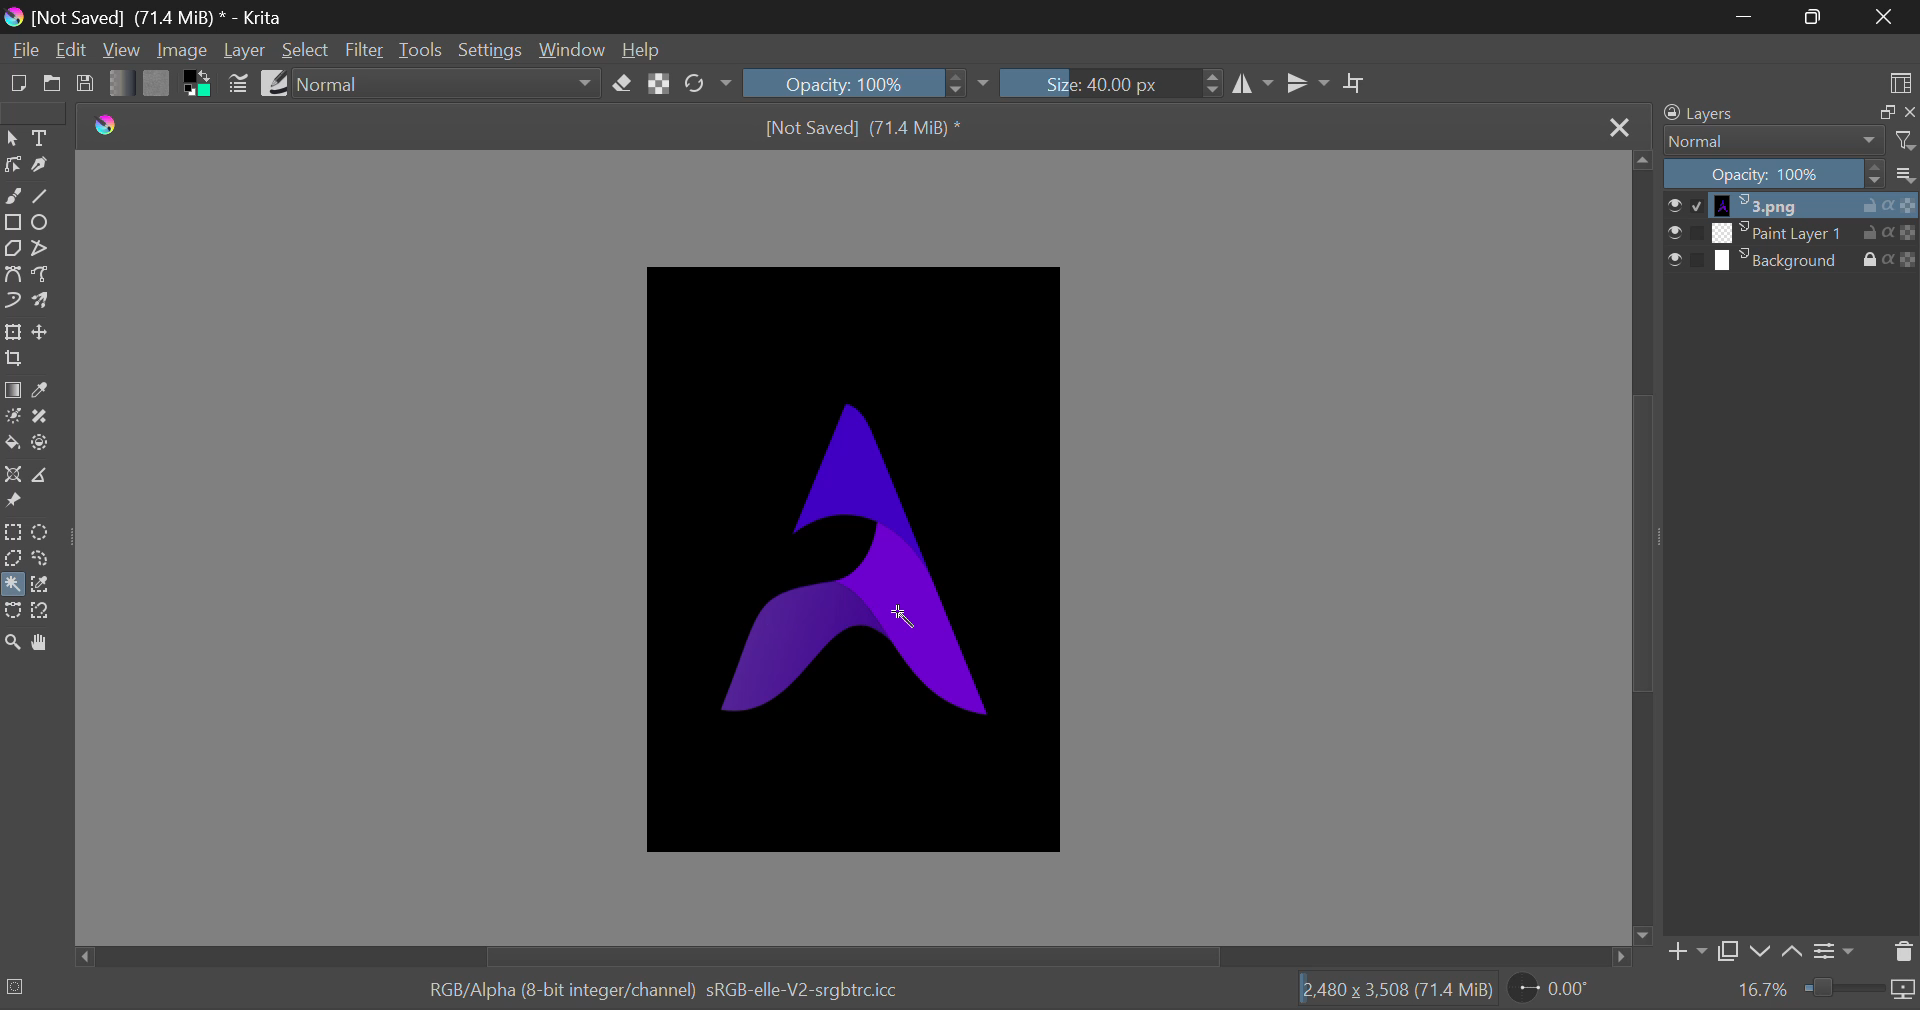 Image resolution: width=1920 pixels, height=1010 pixels. Describe the element at coordinates (1683, 261) in the screenshot. I see `checkbox` at that location.